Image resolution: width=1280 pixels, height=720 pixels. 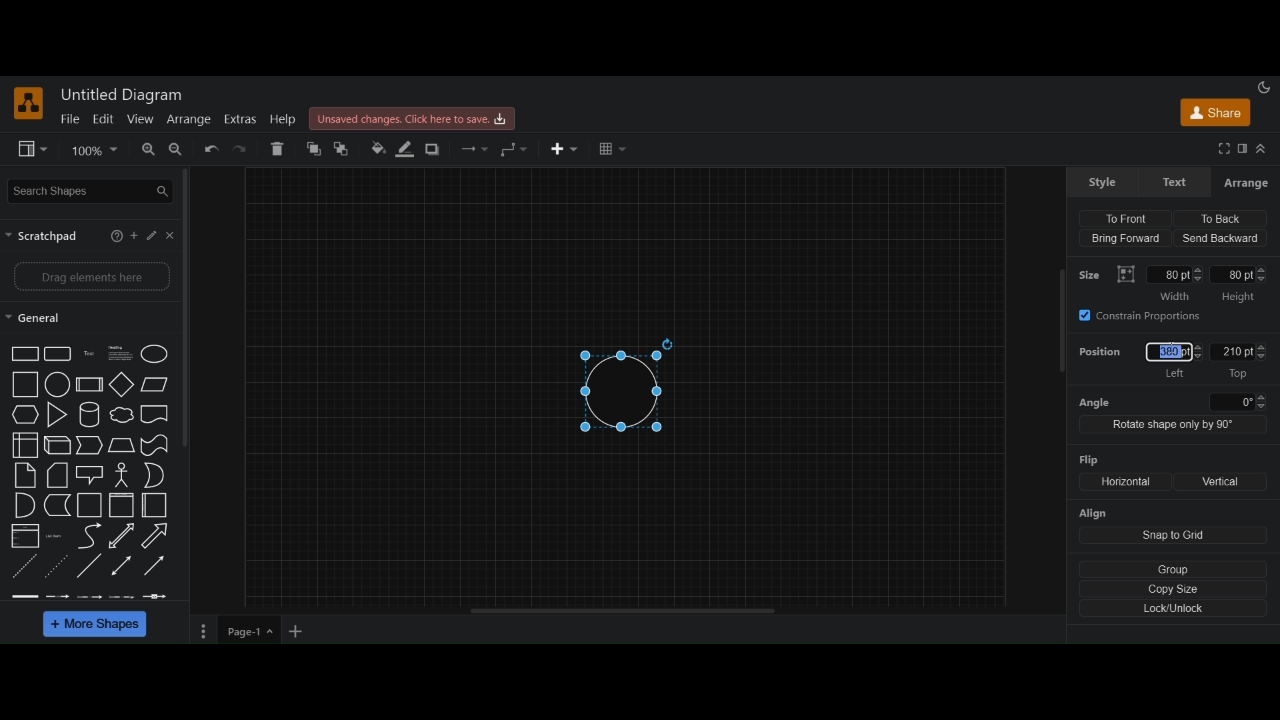 I want to click on constrain proportions, so click(x=1146, y=316).